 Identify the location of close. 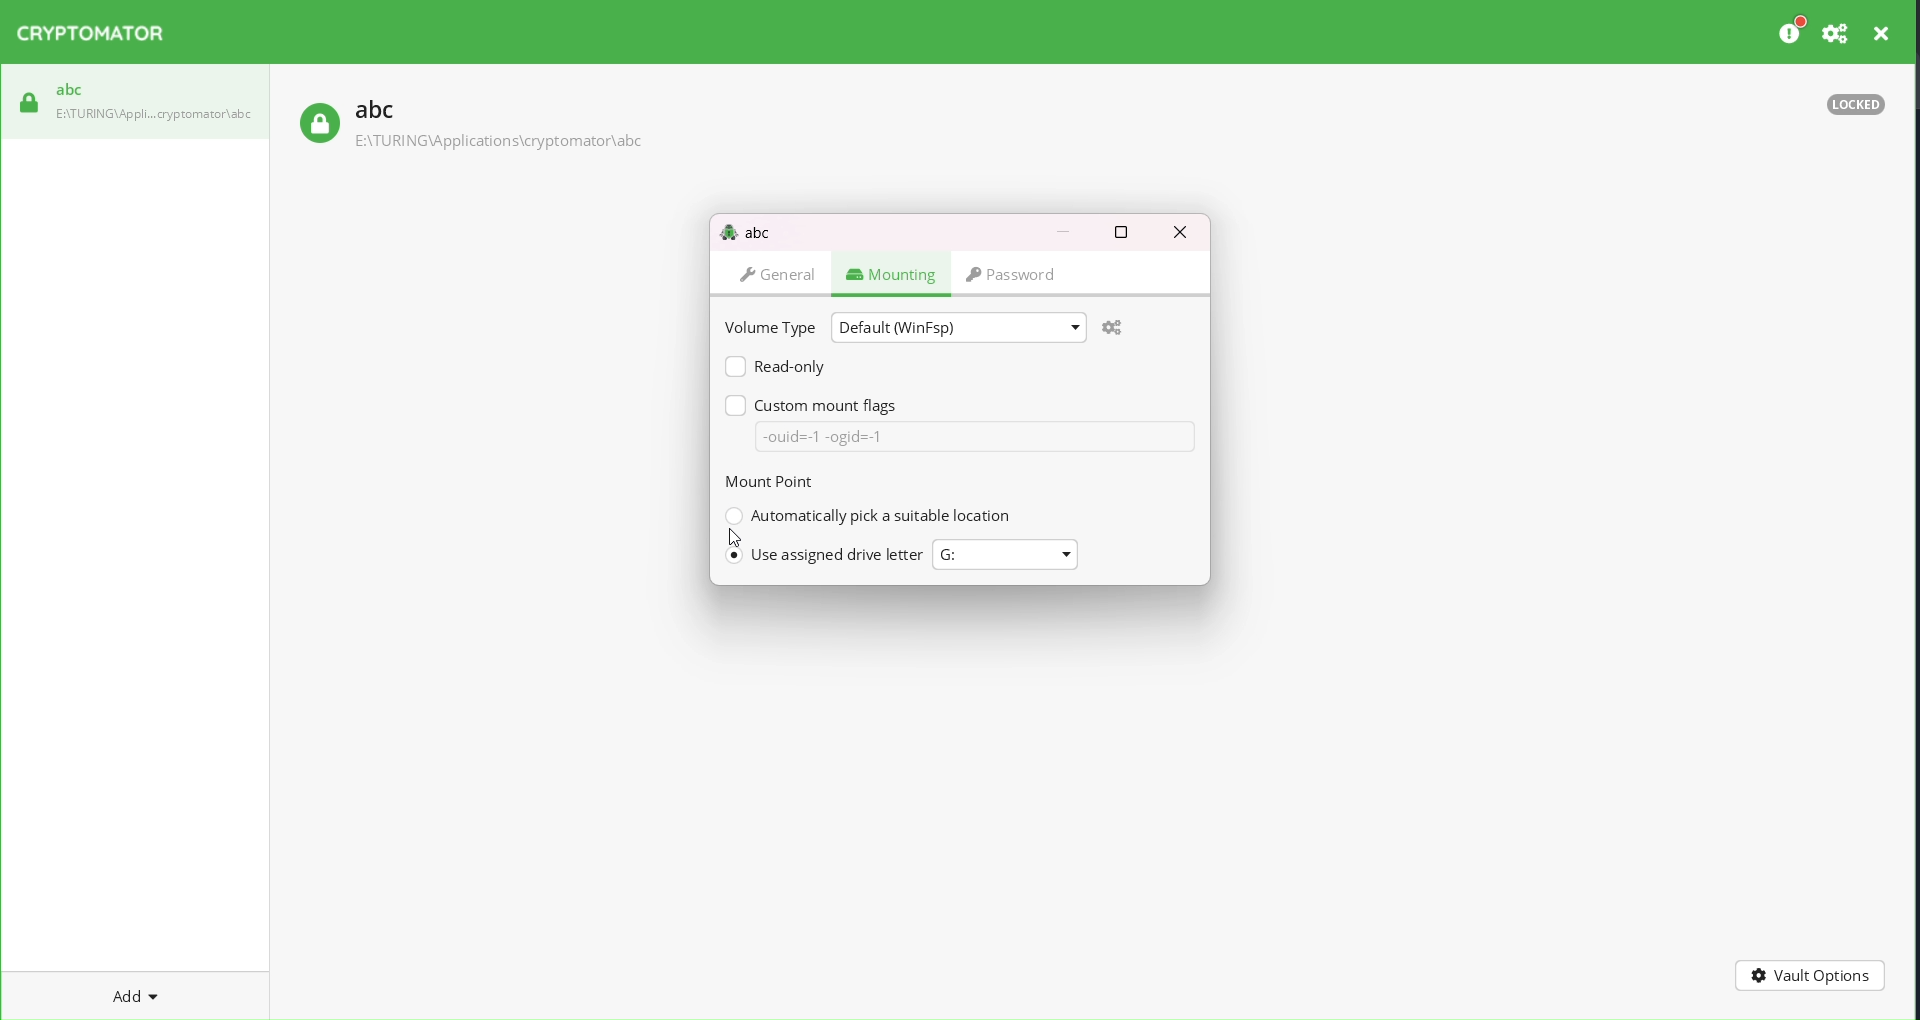
(1883, 33).